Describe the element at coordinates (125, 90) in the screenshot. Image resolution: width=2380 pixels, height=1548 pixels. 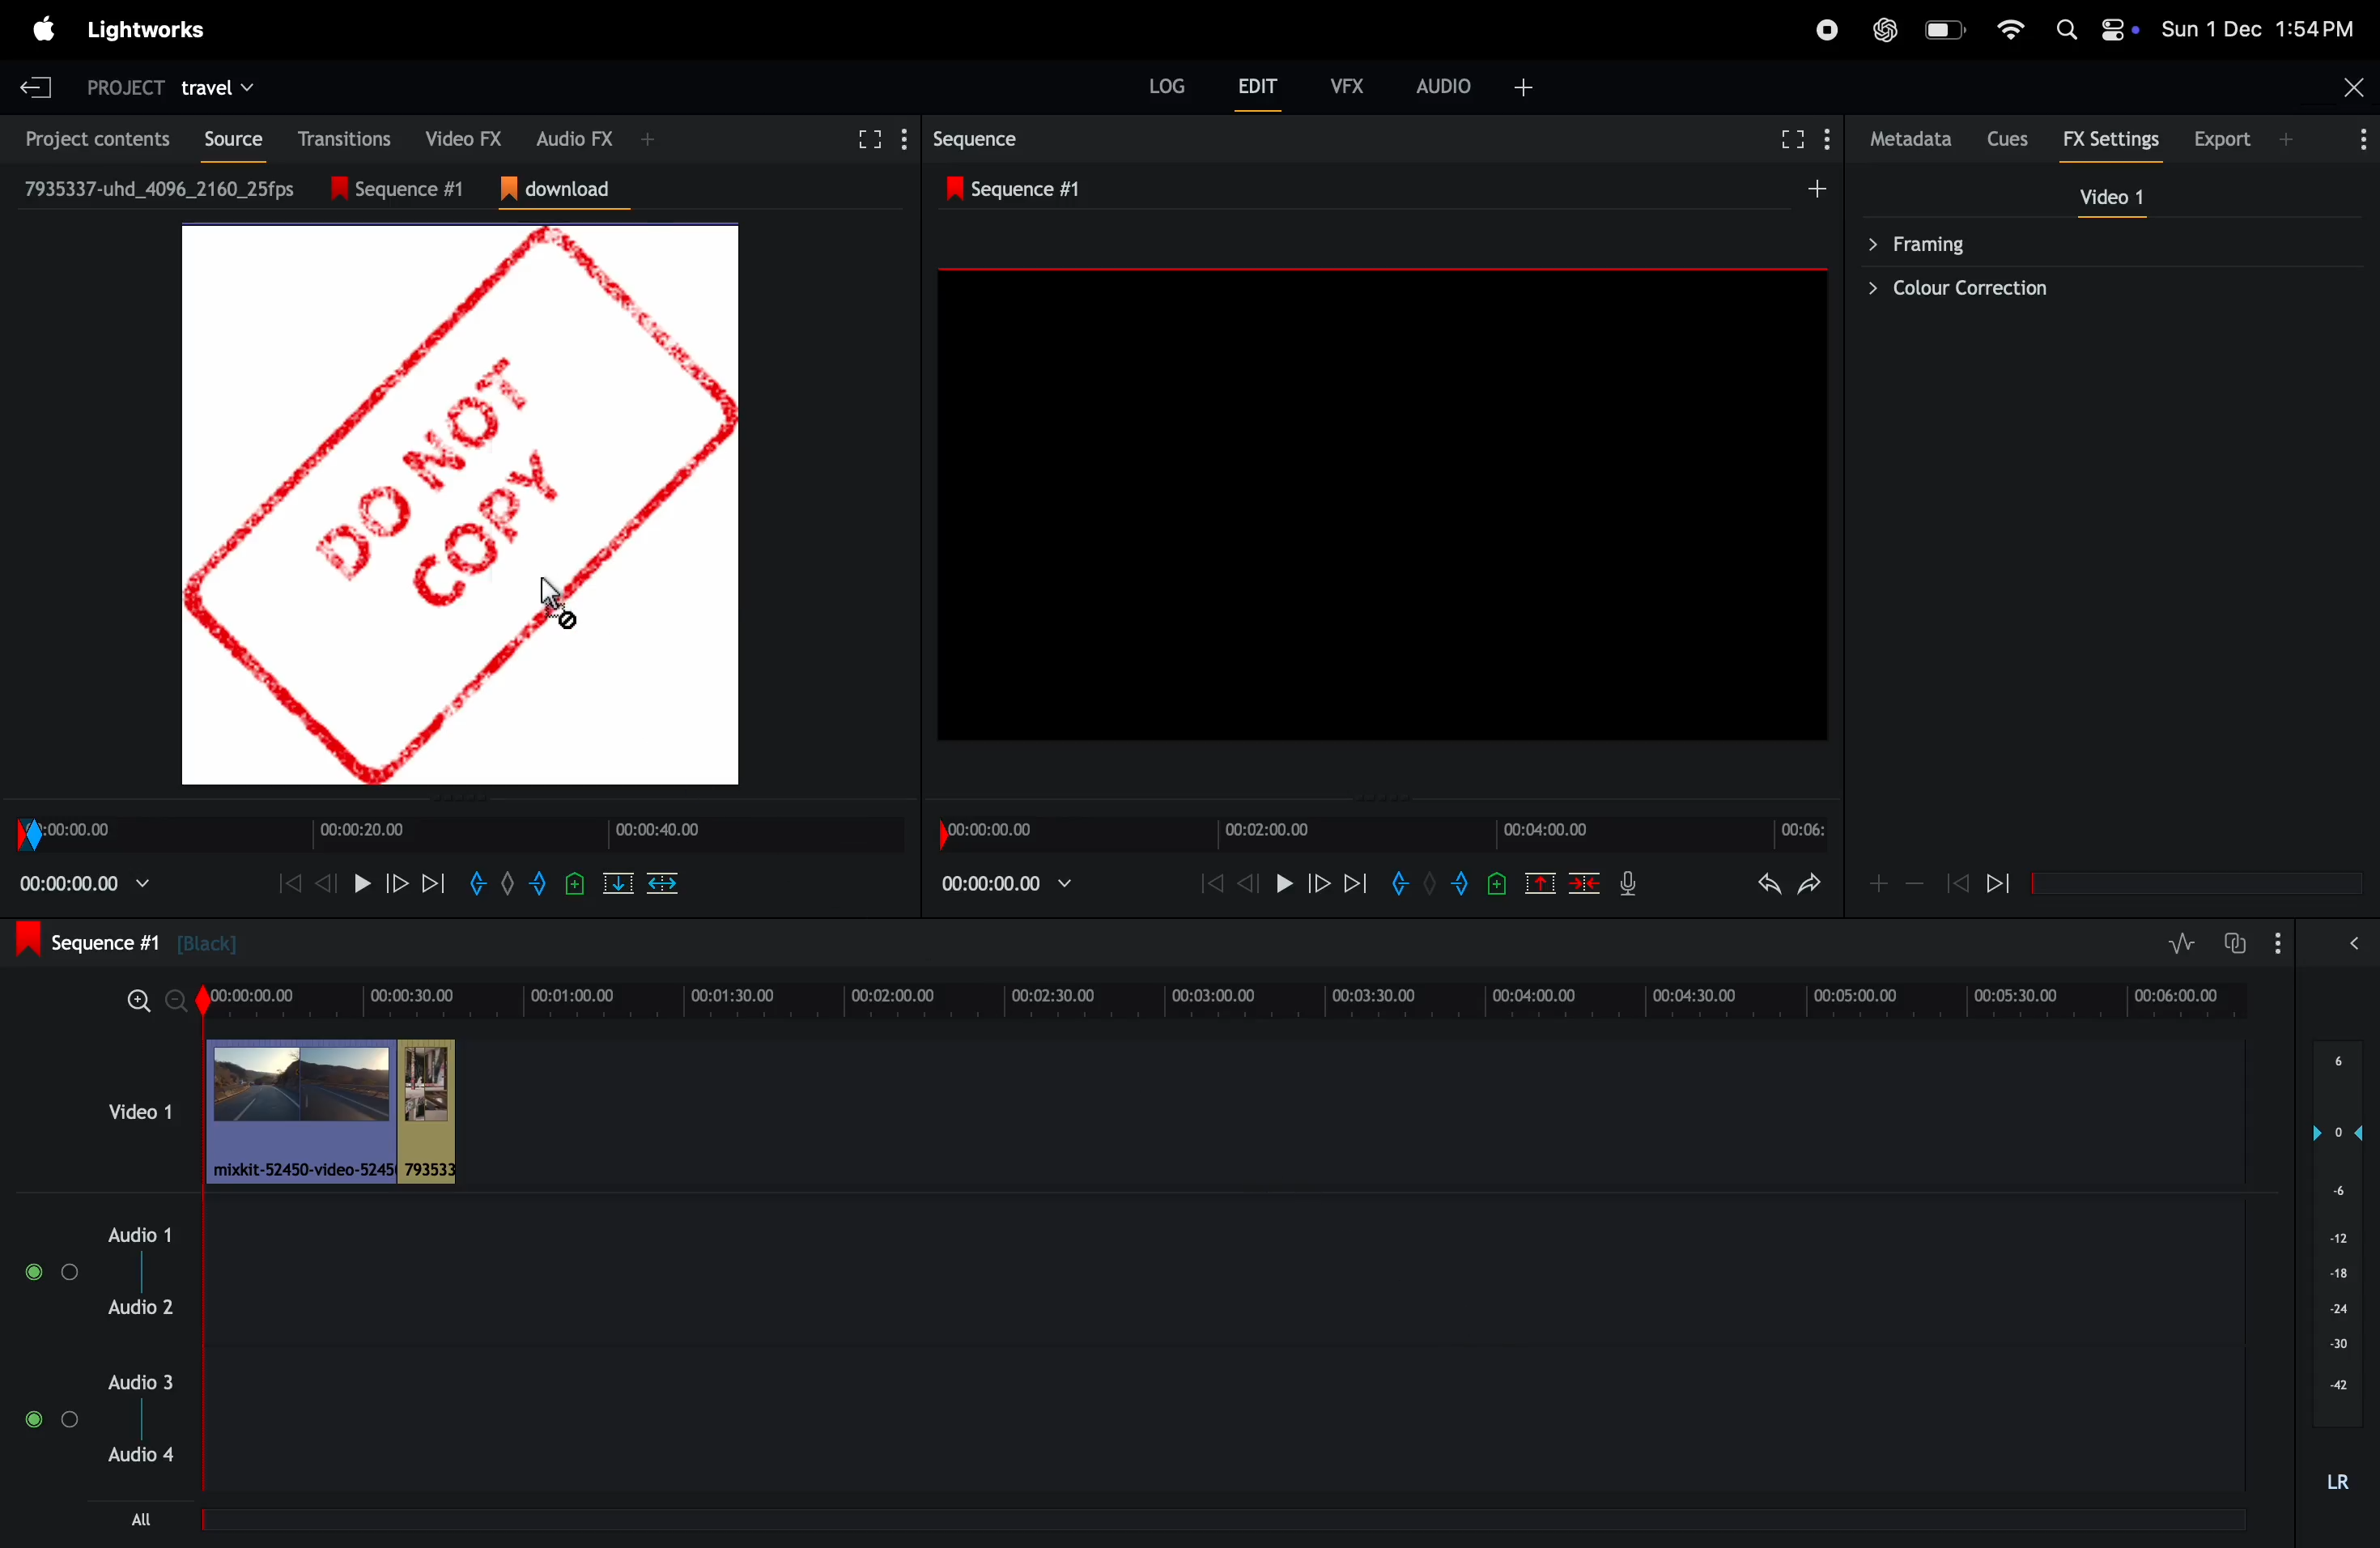
I see `project` at that location.